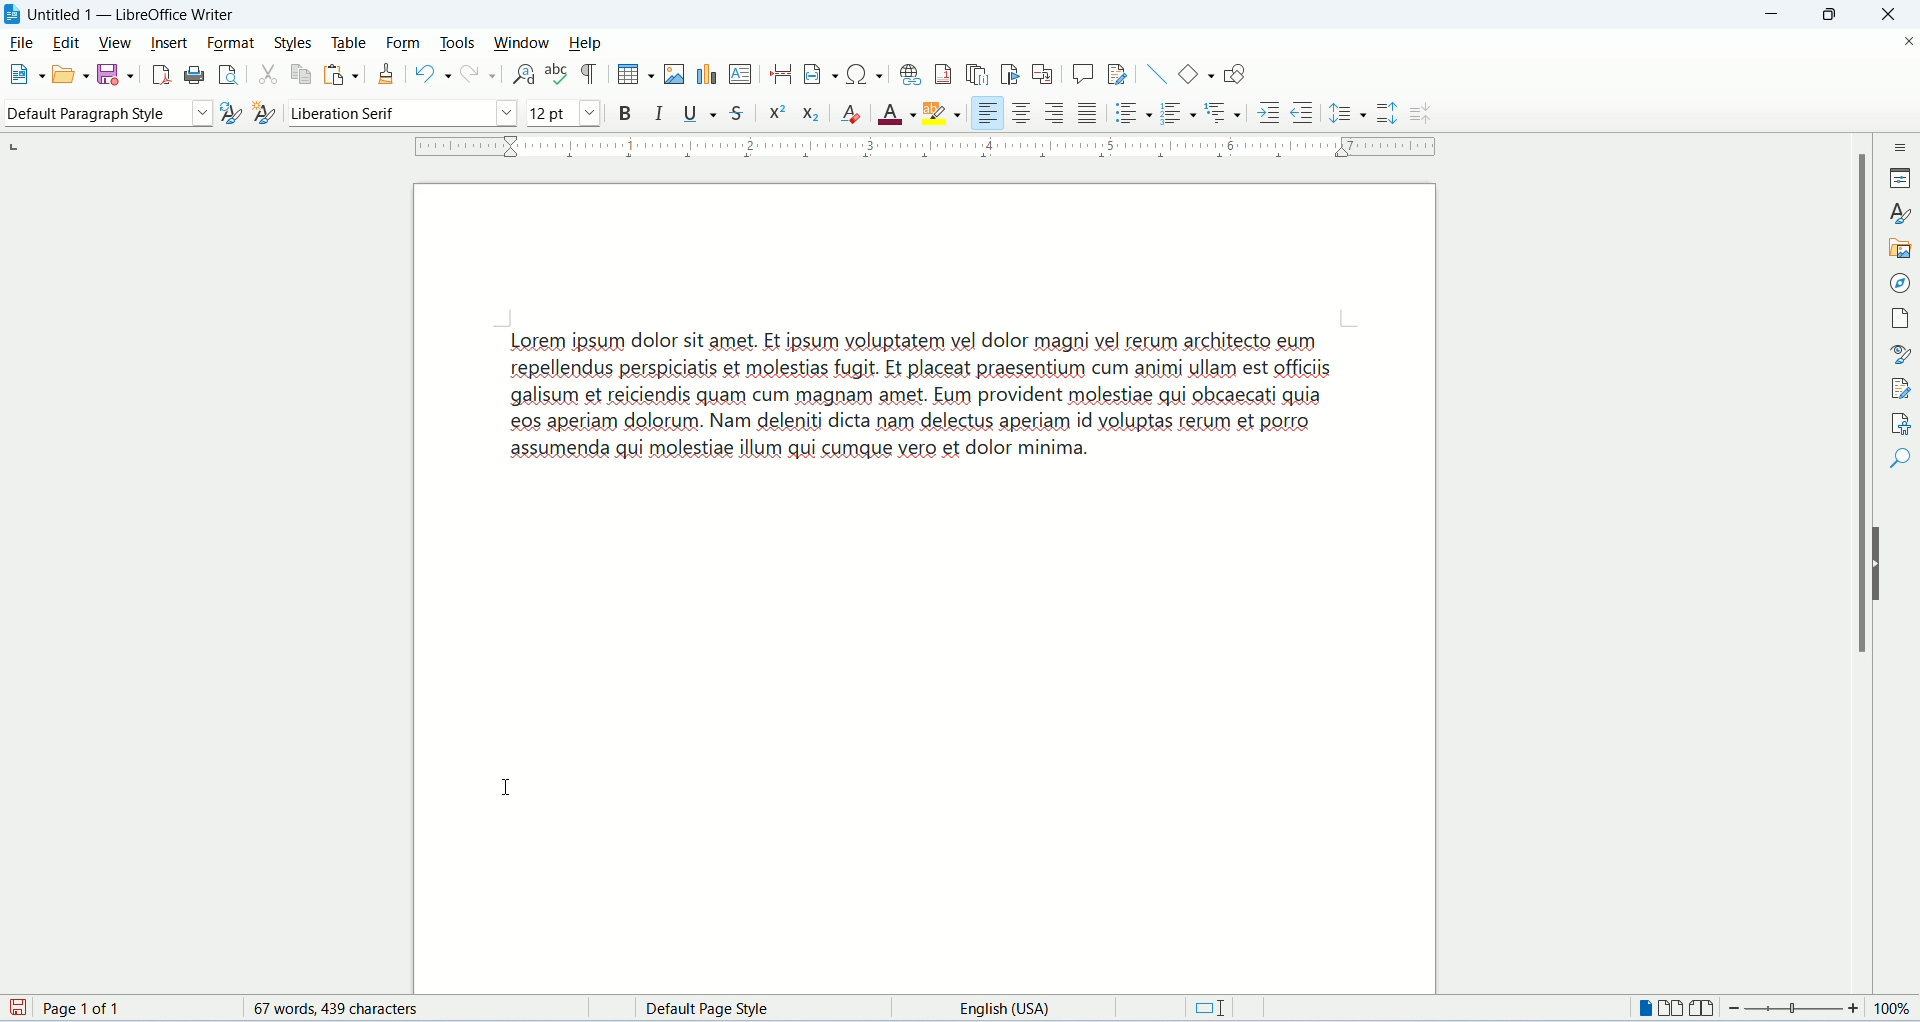 The height and width of the screenshot is (1022, 1920). Describe the element at coordinates (224, 112) in the screenshot. I see `update selected style` at that location.